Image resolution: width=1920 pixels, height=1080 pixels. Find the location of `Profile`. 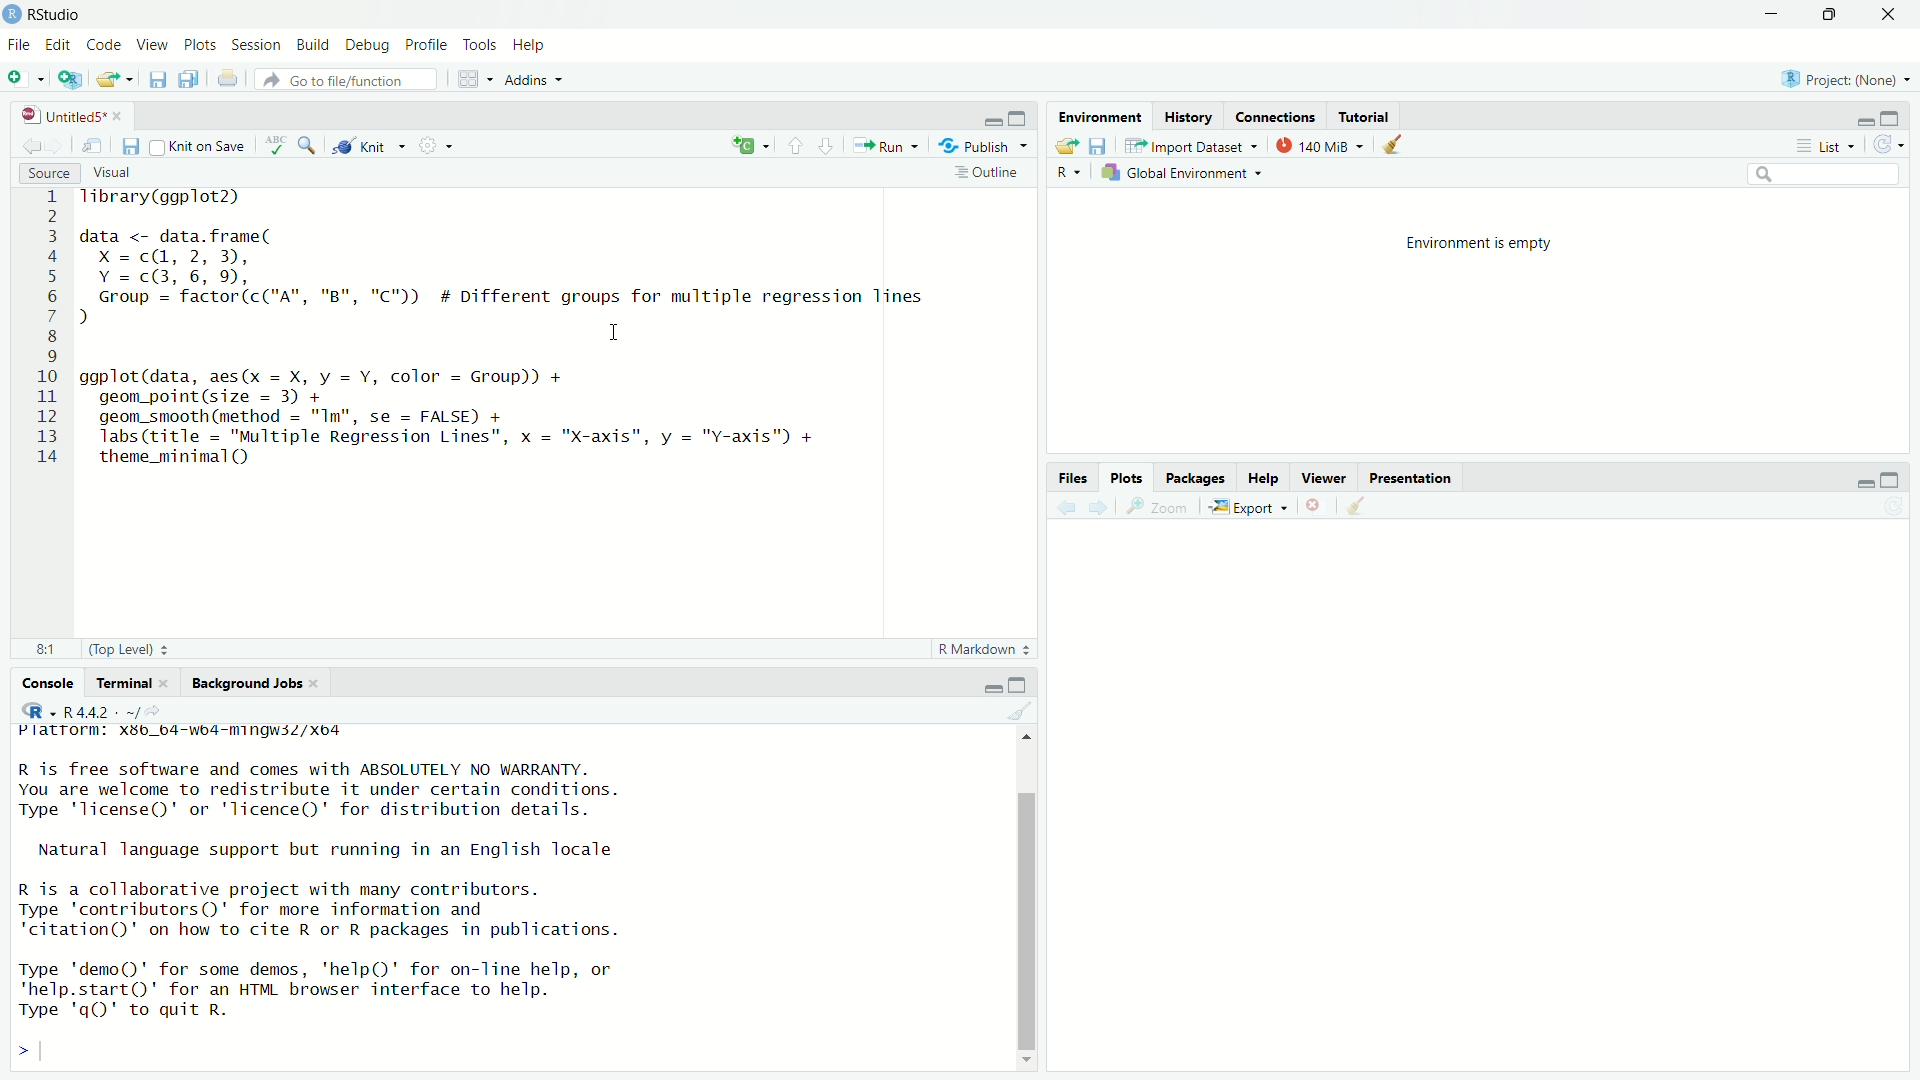

Profile is located at coordinates (426, 46).